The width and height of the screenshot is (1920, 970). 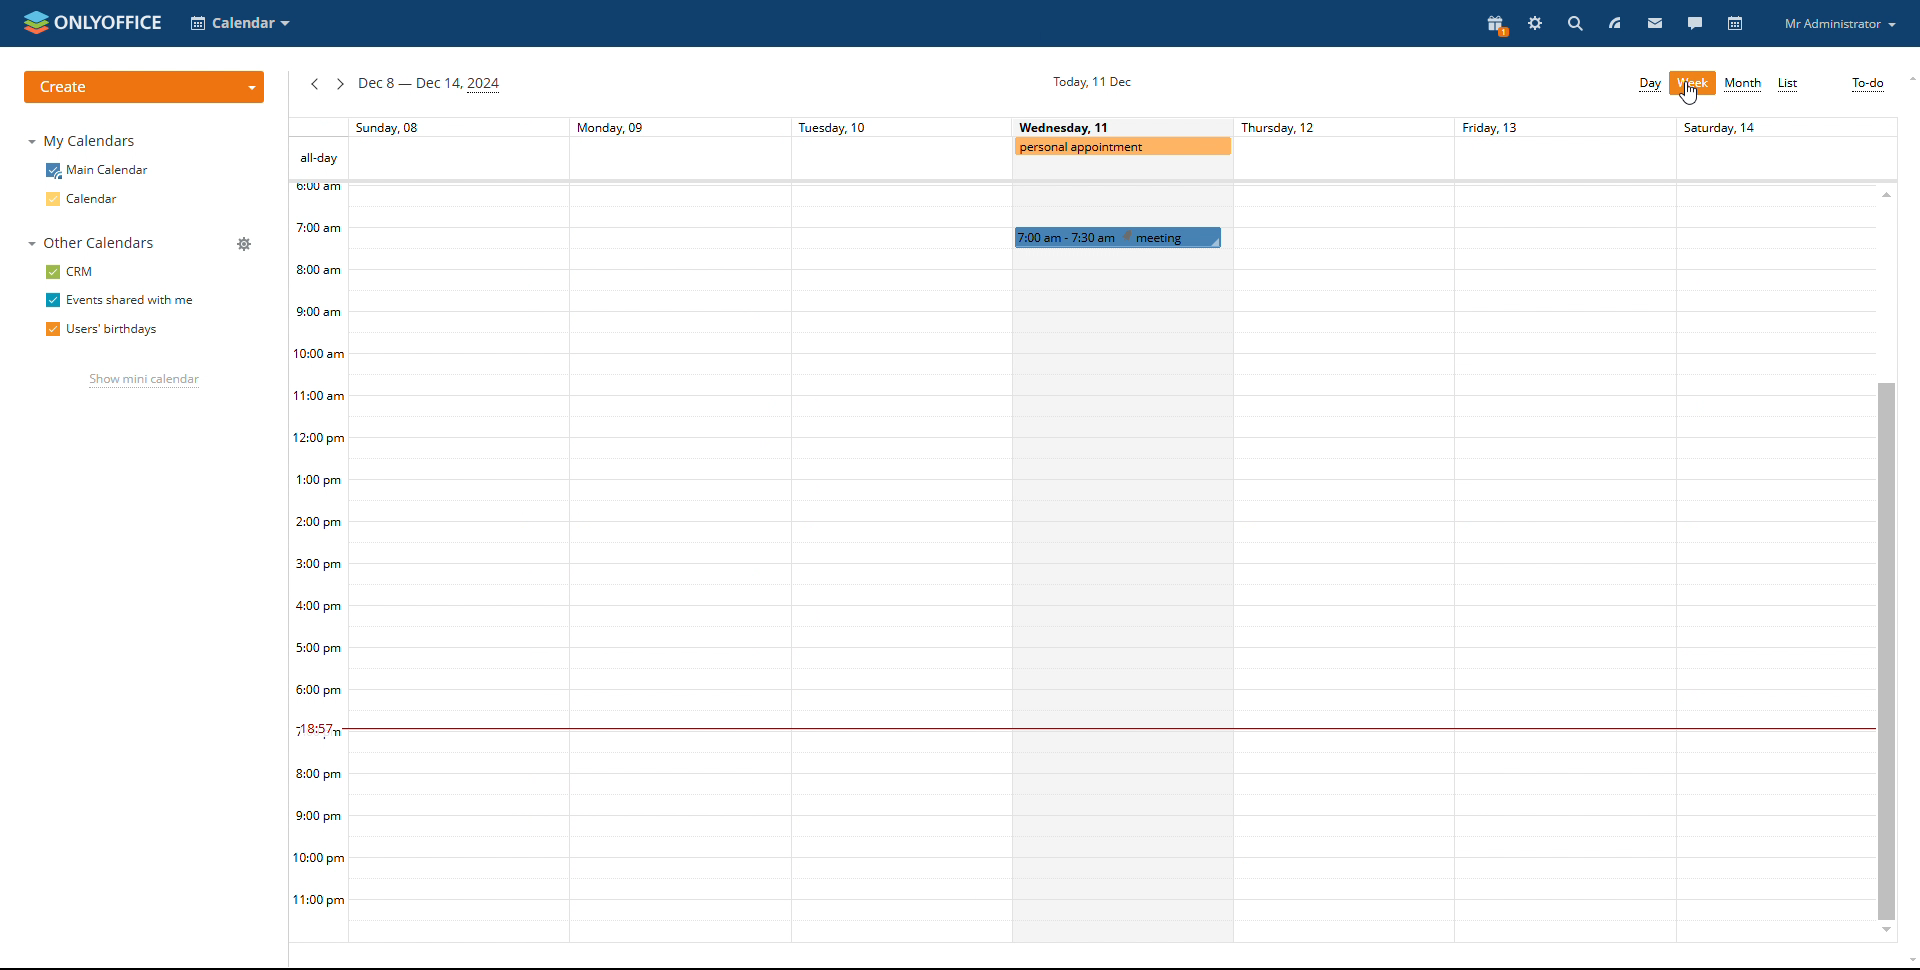 I want to click on list view, so click(x=1788, y=83).